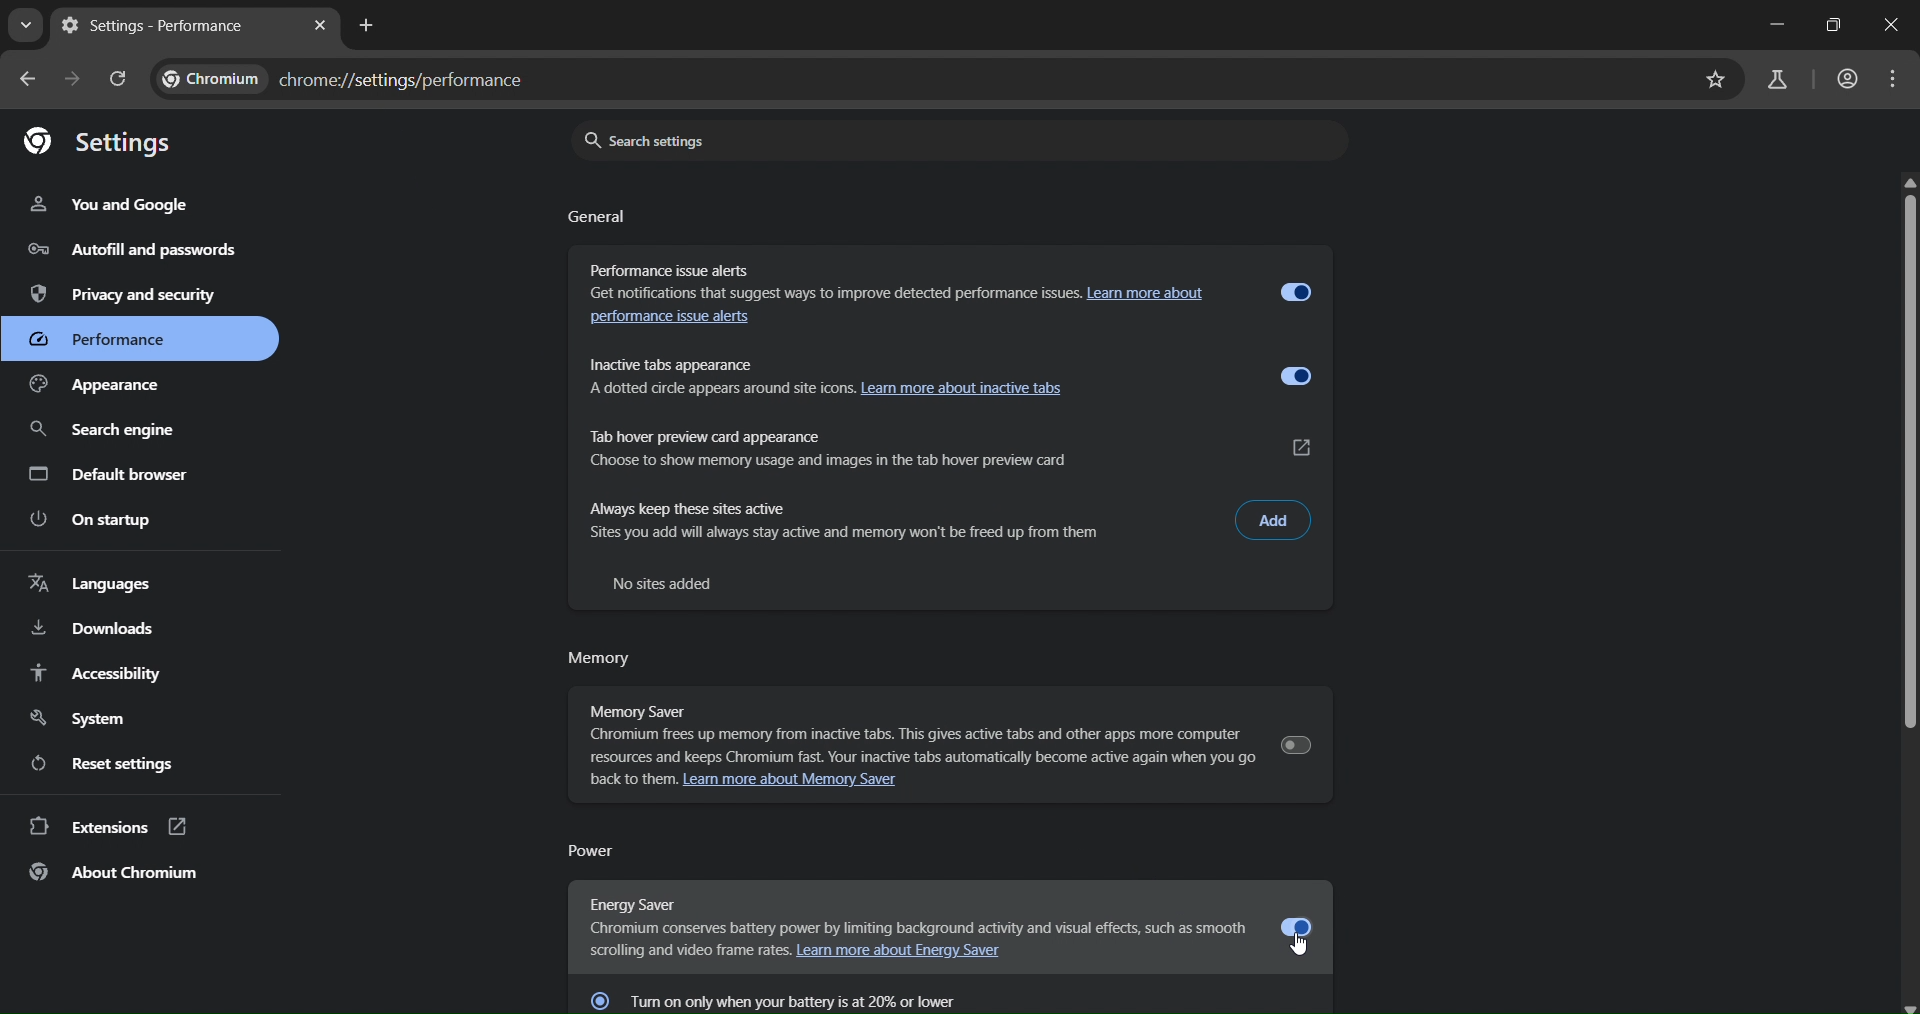 The height and width of the screenshot is (1014, 1920). I want to click on search labs, so click(1774, 77).